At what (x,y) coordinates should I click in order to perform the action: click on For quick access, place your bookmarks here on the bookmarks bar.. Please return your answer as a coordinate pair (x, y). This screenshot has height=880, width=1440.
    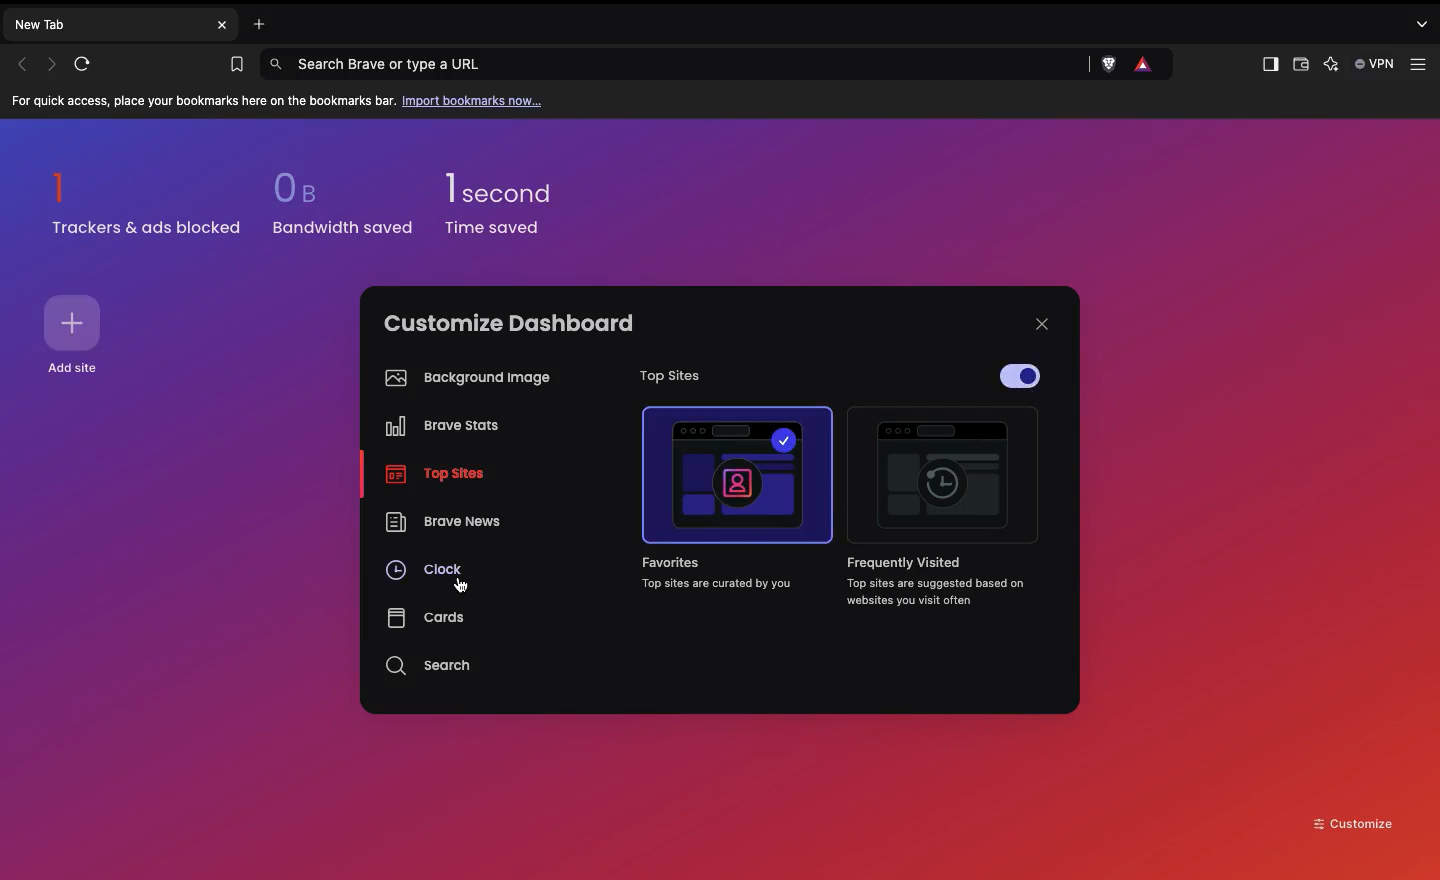
    Looking at the image, I should click on (204, 102).